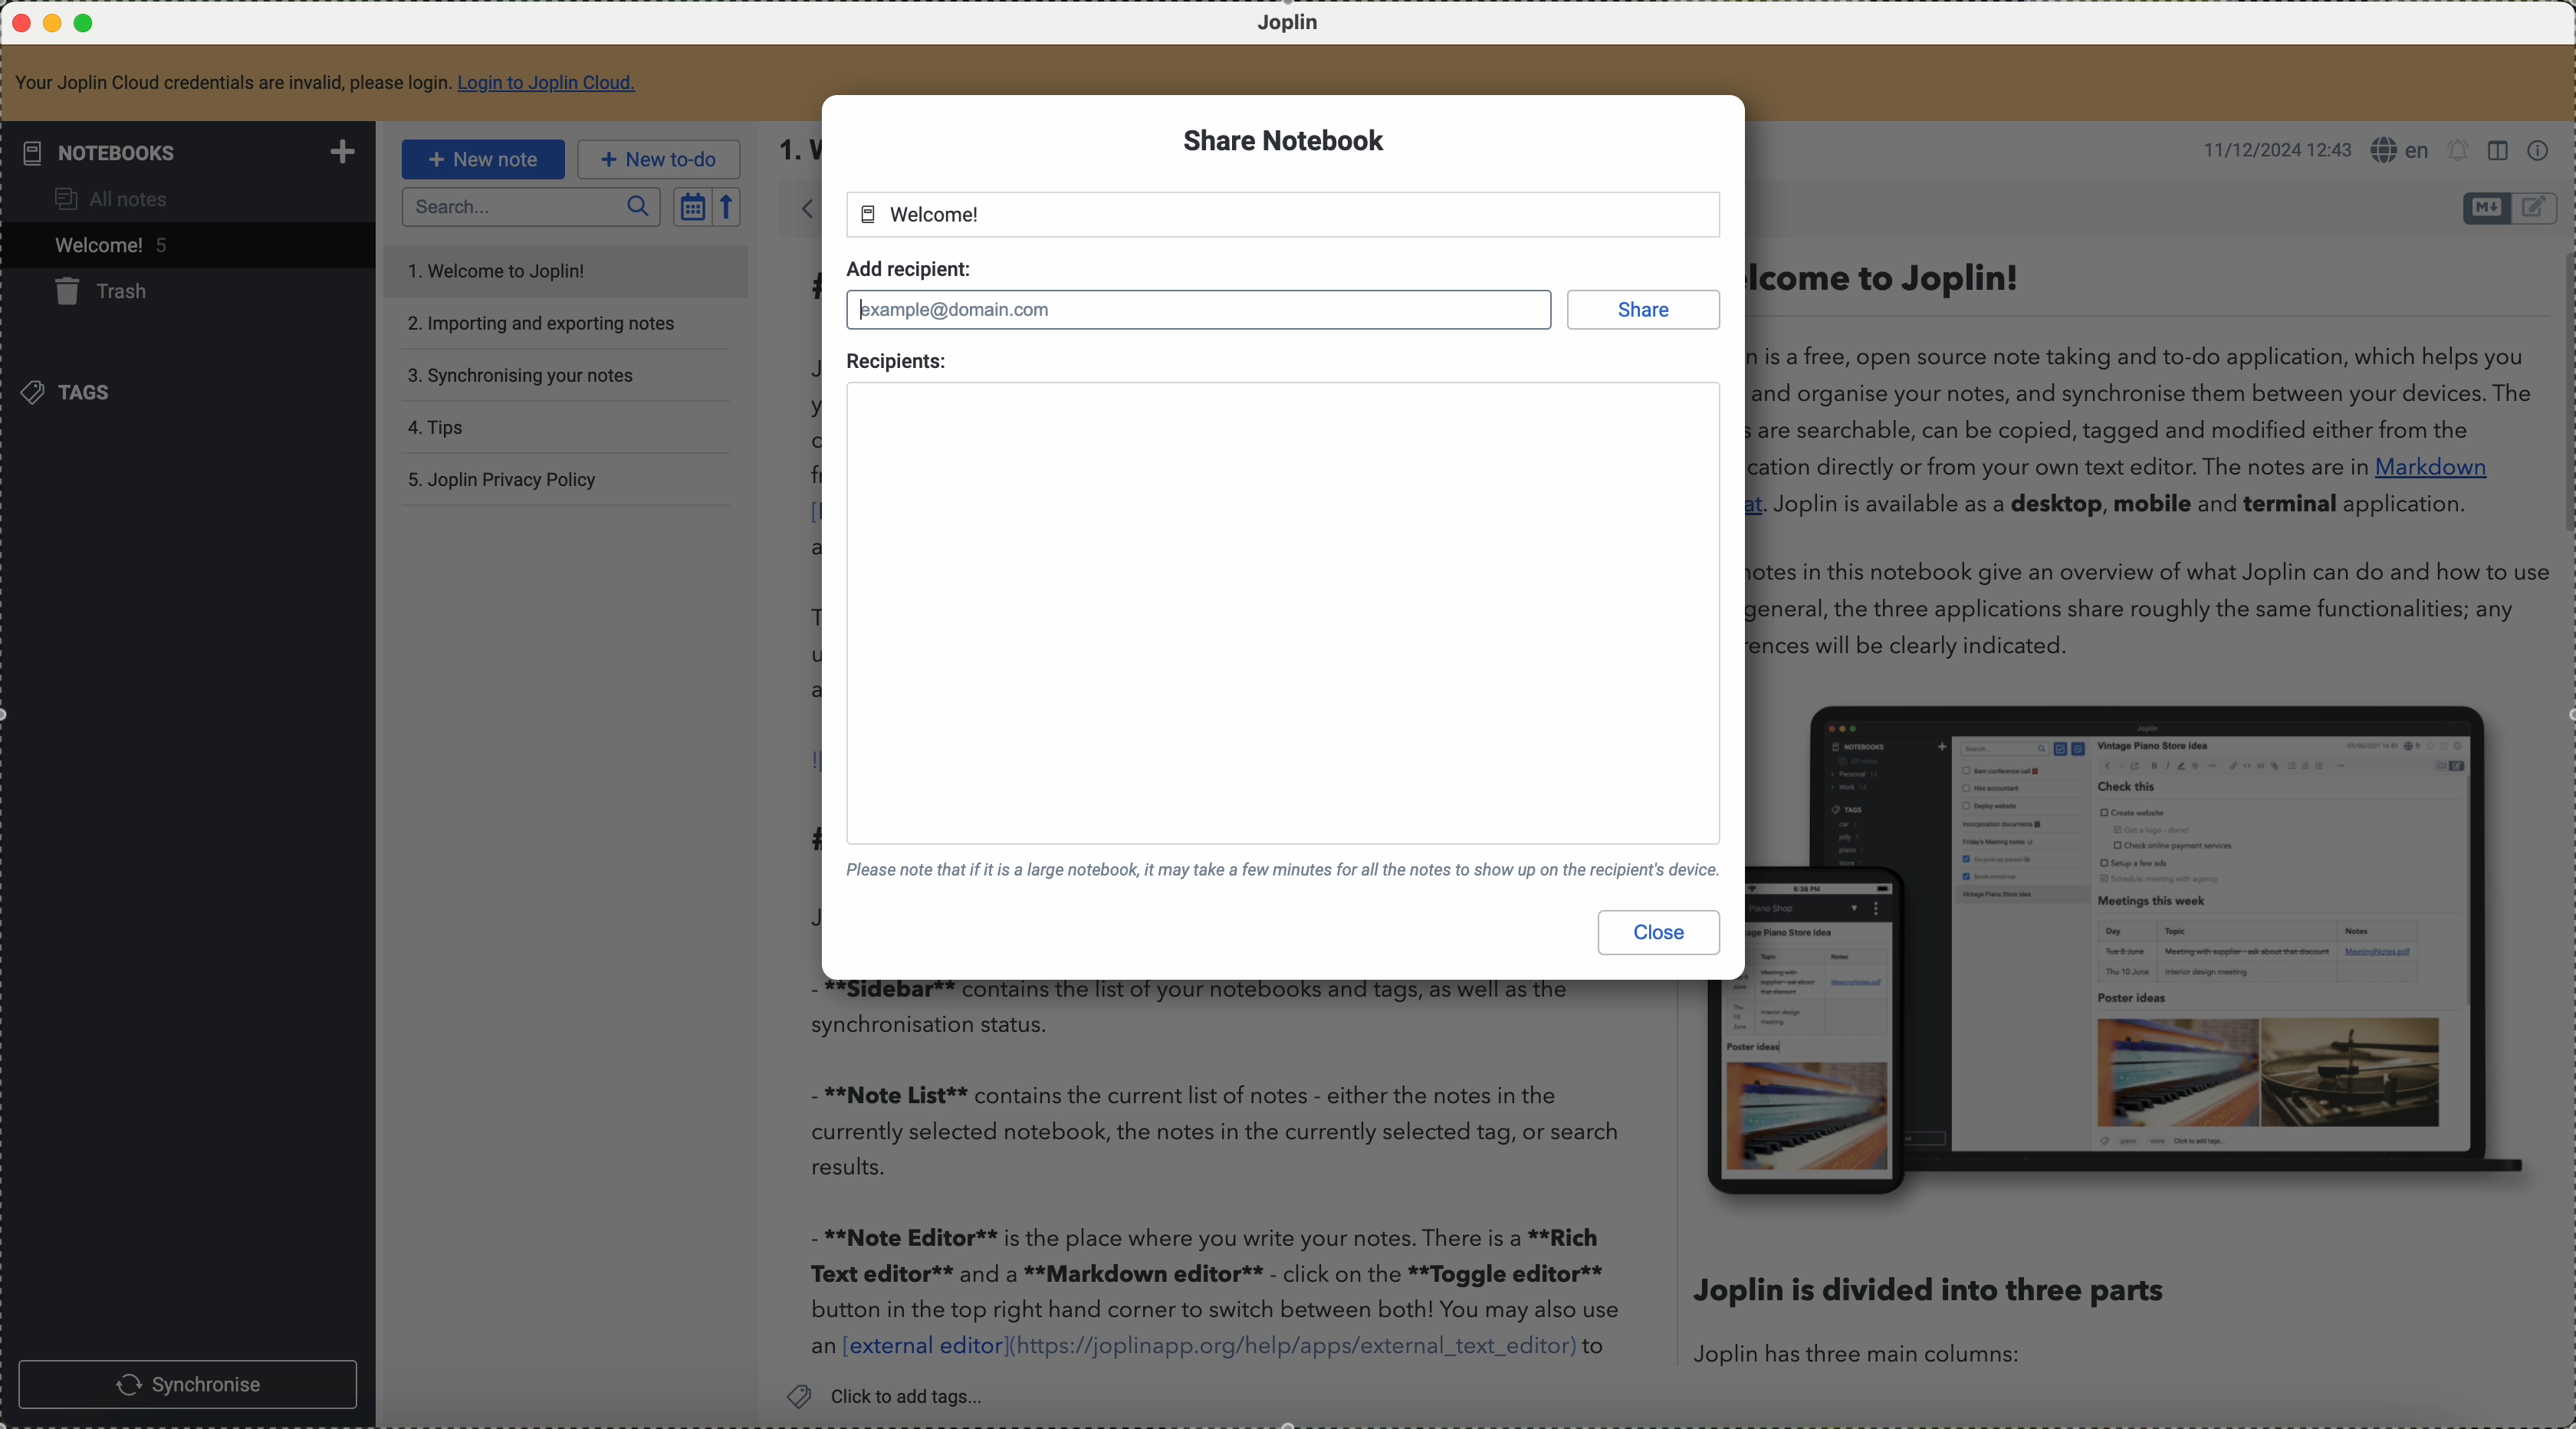 Image resolution: width=2576 pixels, height=1429 pixels. Describe the element at coordinates (1648, 310) in the screenshot. I see `share` at that location.